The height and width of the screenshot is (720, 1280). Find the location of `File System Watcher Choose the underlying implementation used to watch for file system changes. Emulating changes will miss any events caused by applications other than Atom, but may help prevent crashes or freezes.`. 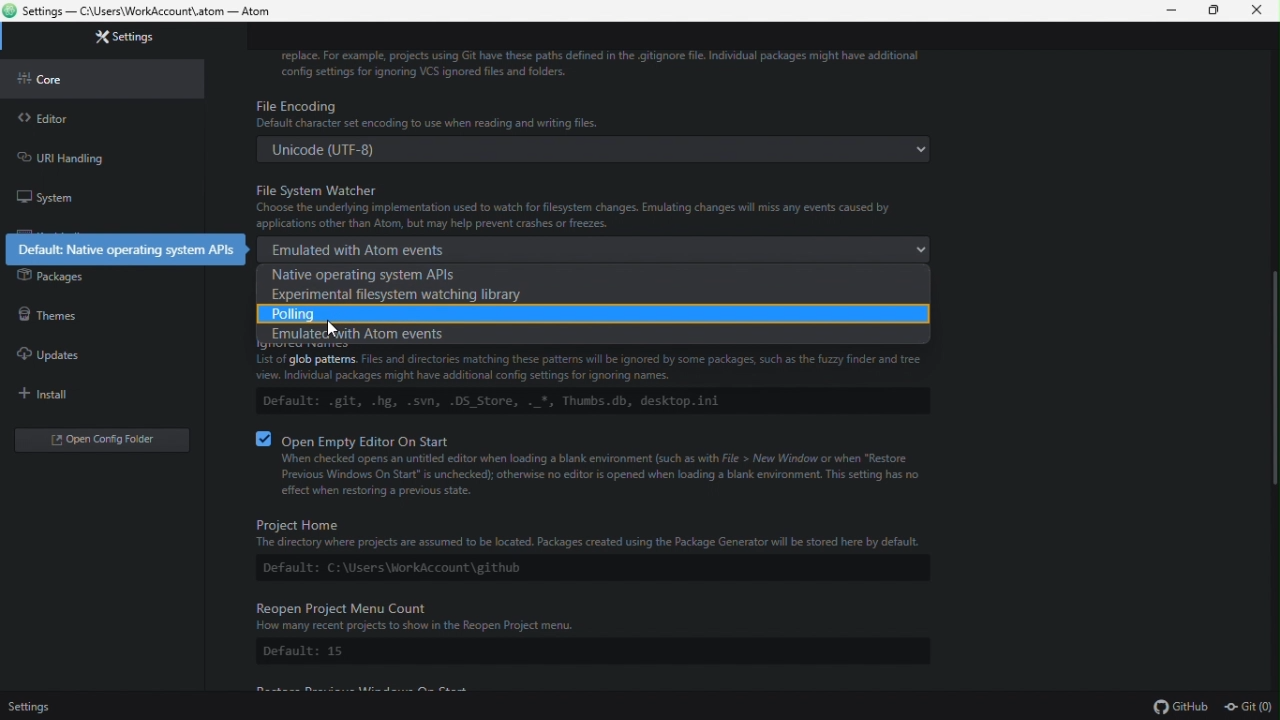

File System Watcher Choose the underlying implementation used to watch for file system changes. Emulating changes will miss any events caused by applications other than Atom, but may help prevent crashes or freezes. is located at coordinates (580, 207).